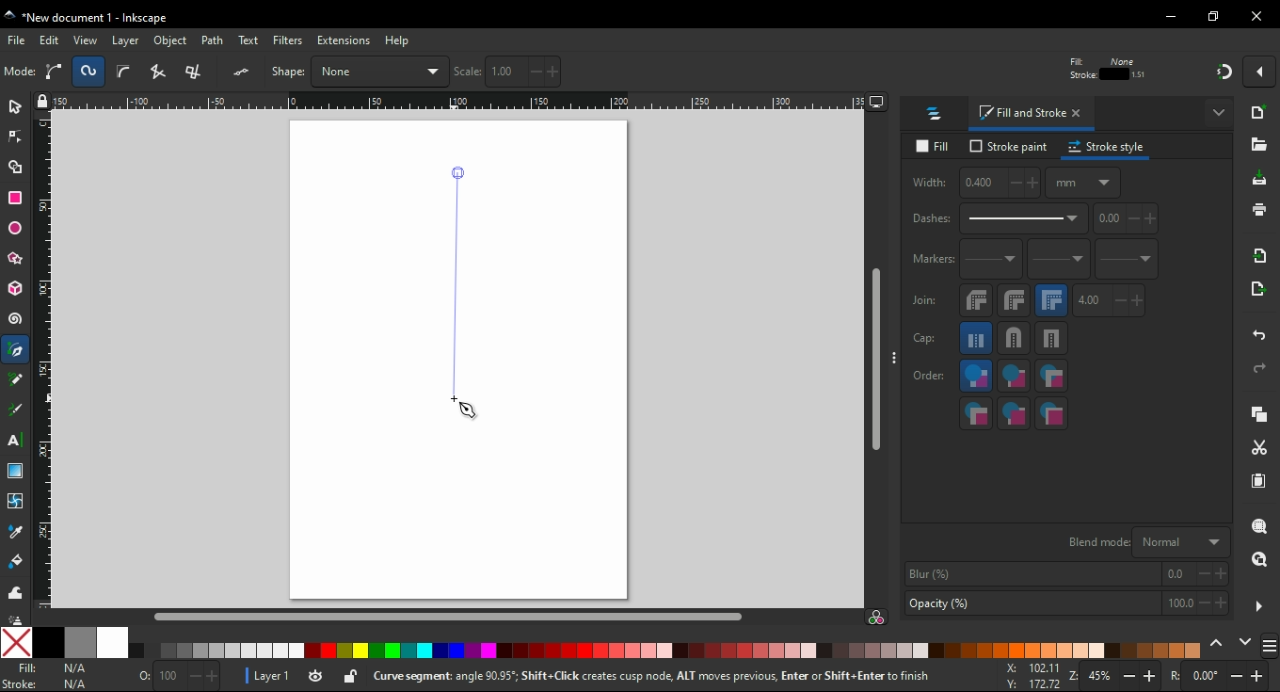 The height and width of the screenshot is (692, 1280). What do you see at coordinates (1142, 72) in the screenshot?
I see `move gradients along with other objects` at bounding box center [1142, 72].